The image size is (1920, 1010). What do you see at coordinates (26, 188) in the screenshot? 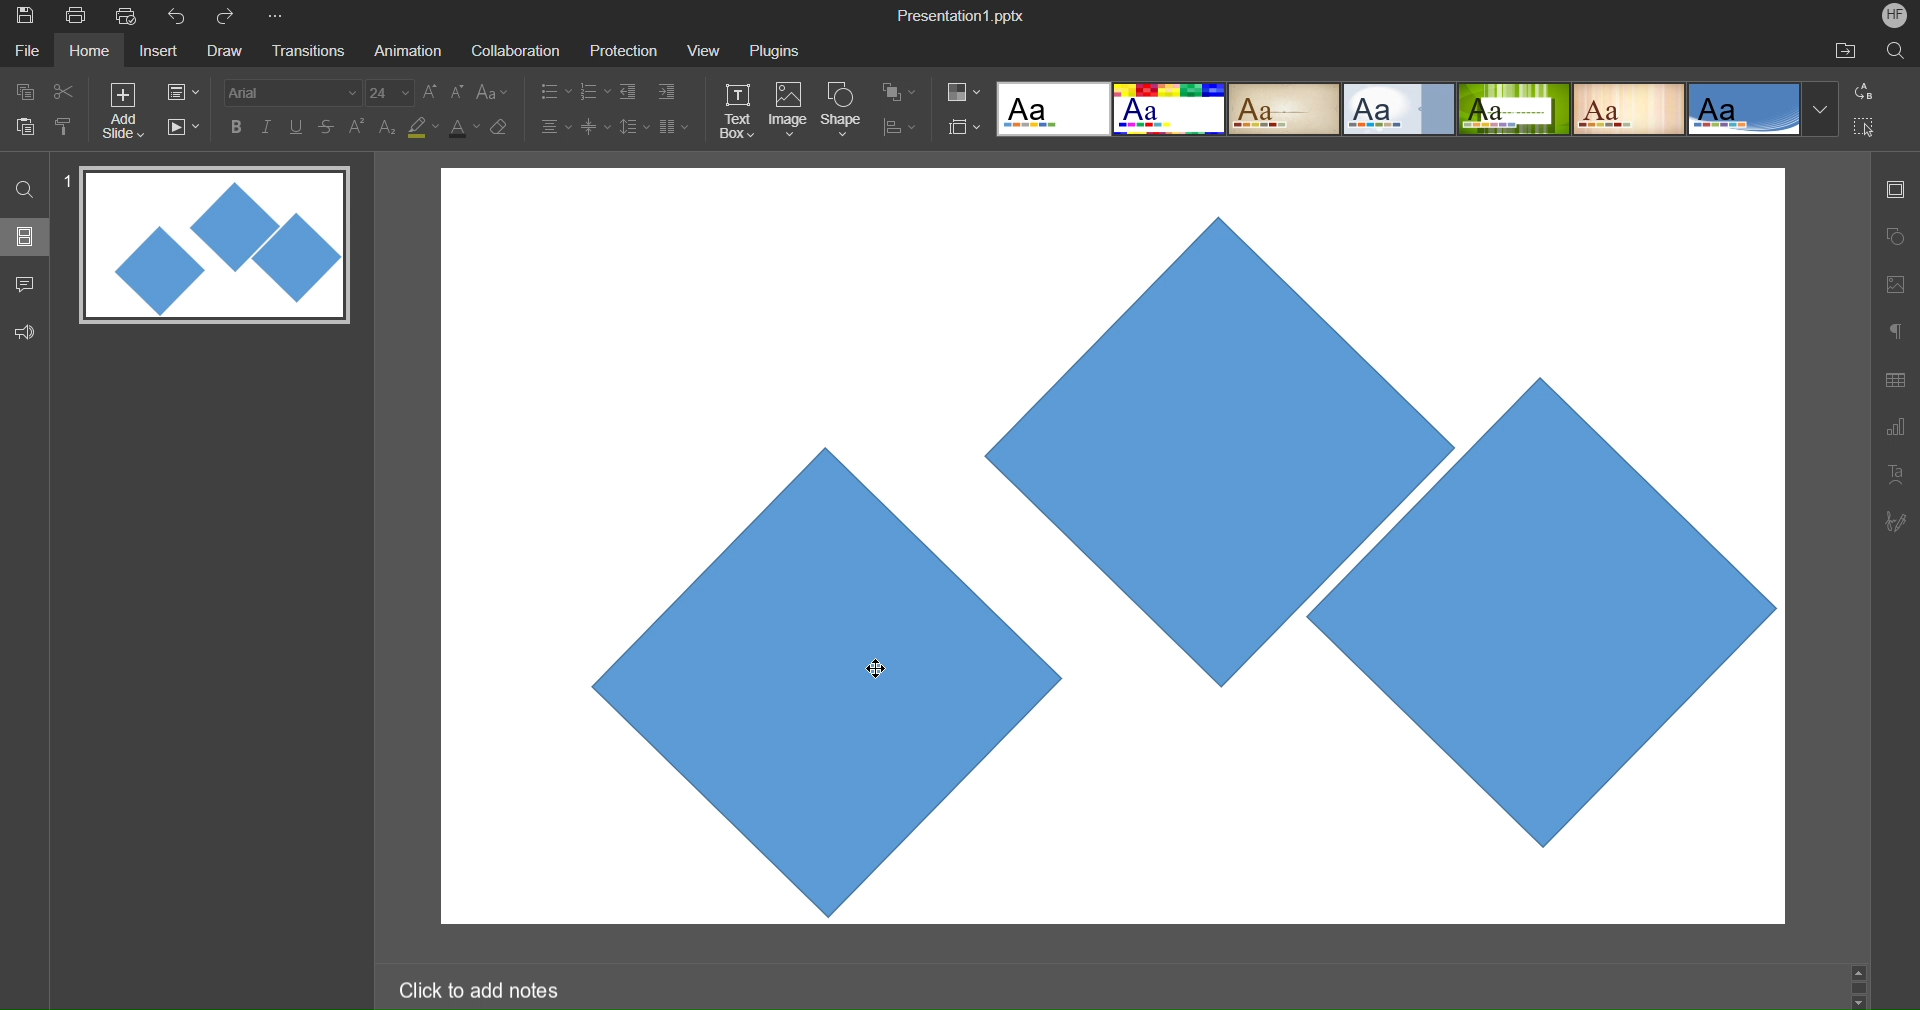
I see `search` at bounding box center [26, 188].